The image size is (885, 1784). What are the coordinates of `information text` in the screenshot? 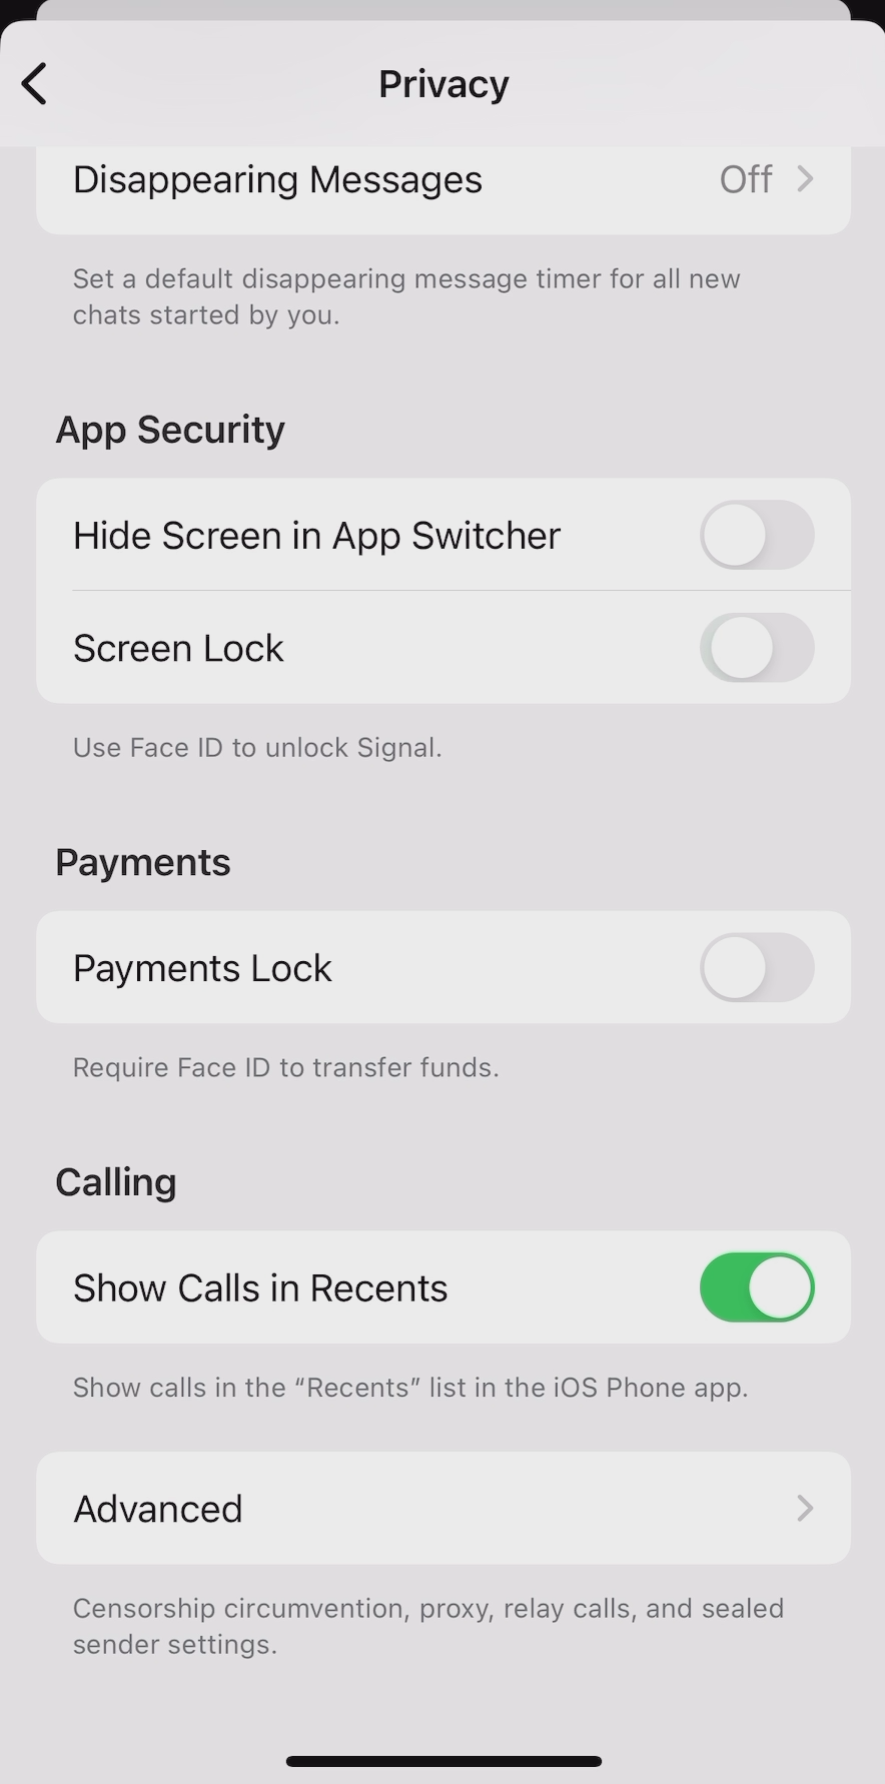 It's located at (409, 1389).